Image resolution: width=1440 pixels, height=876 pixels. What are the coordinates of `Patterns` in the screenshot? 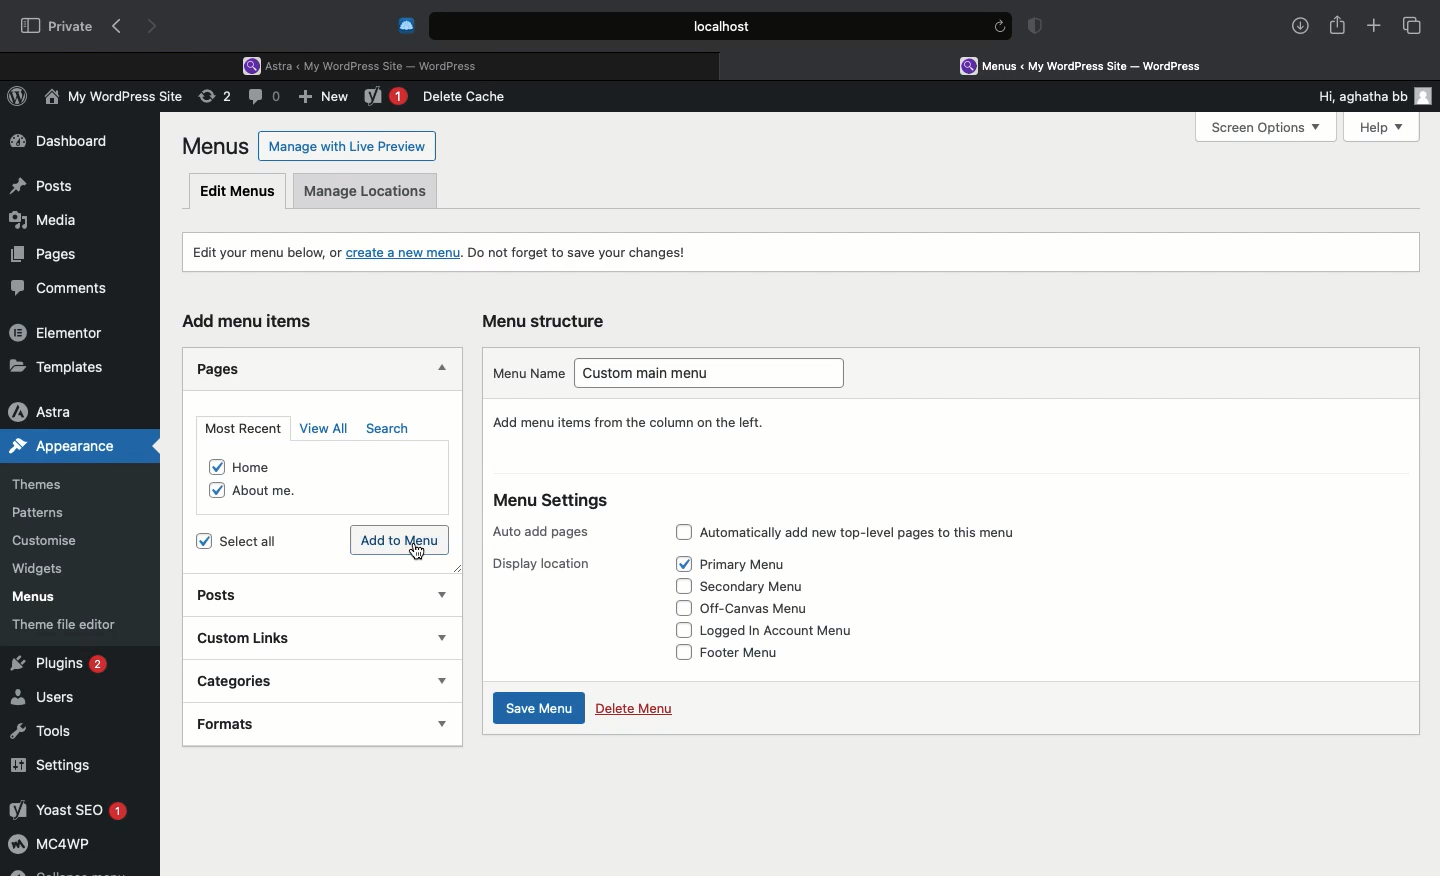 It's located at (46, 514).